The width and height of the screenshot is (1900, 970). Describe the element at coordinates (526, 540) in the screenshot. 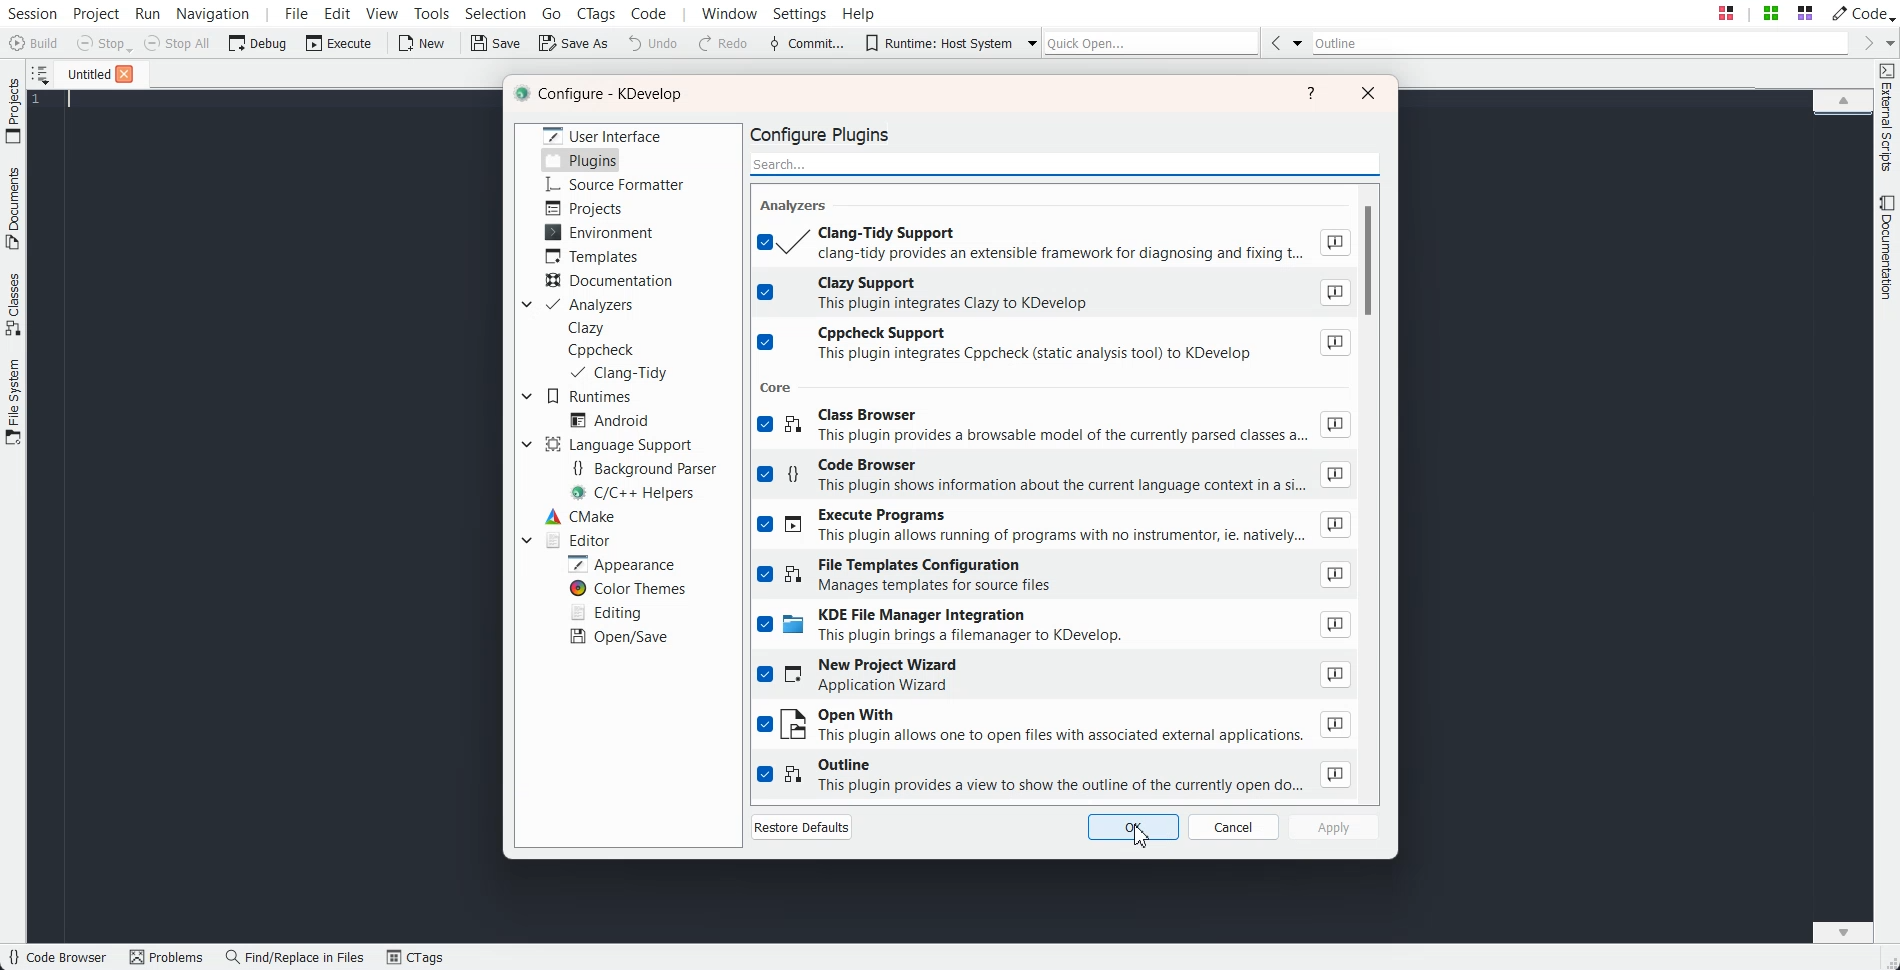

I see `Drop down box` at that location.